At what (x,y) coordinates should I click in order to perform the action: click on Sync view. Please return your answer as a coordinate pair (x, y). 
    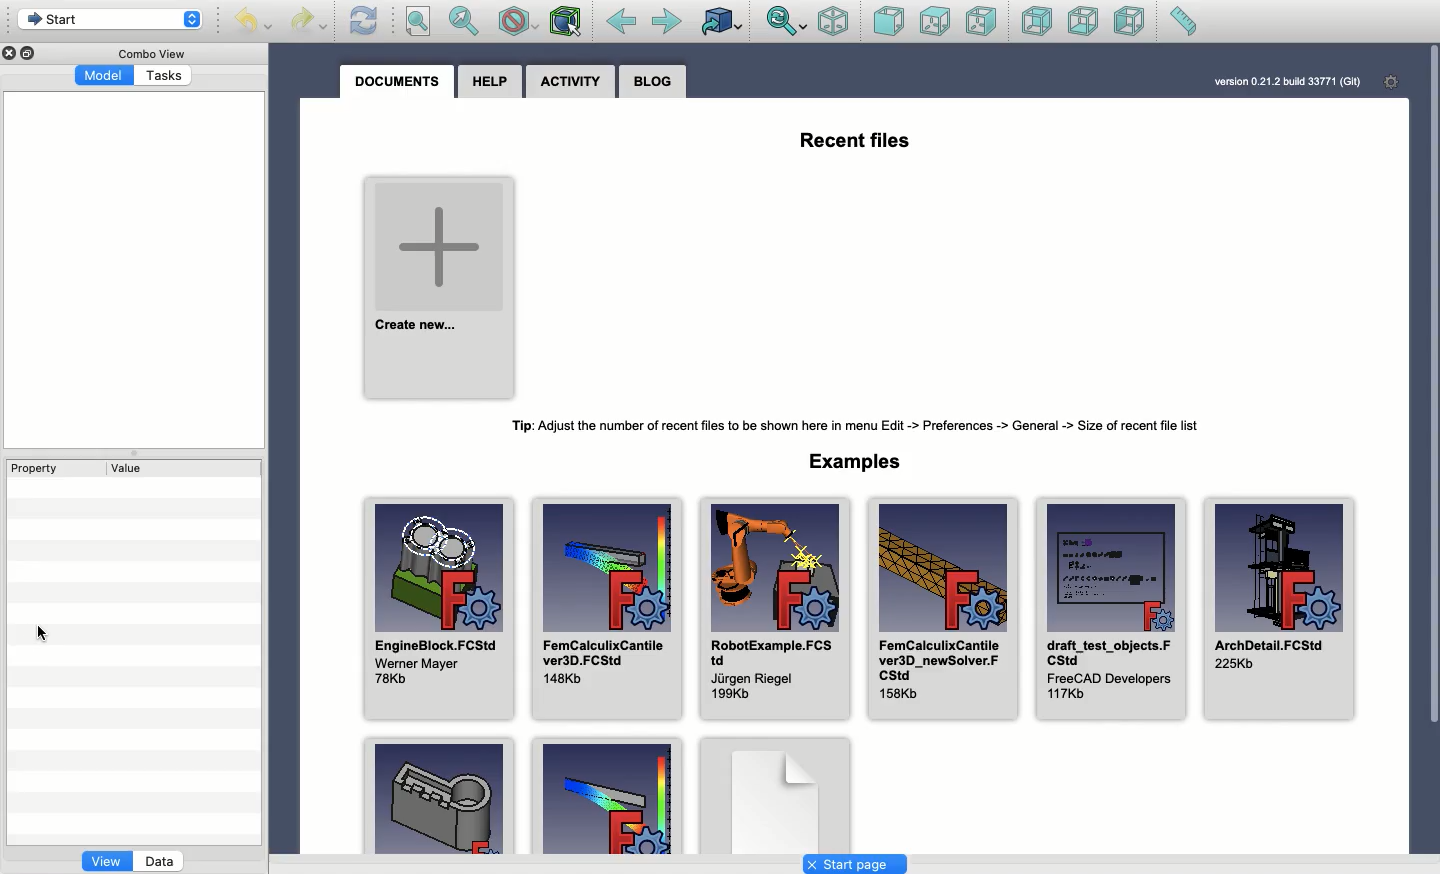
    Looking at the image, I should click on (786, 23).